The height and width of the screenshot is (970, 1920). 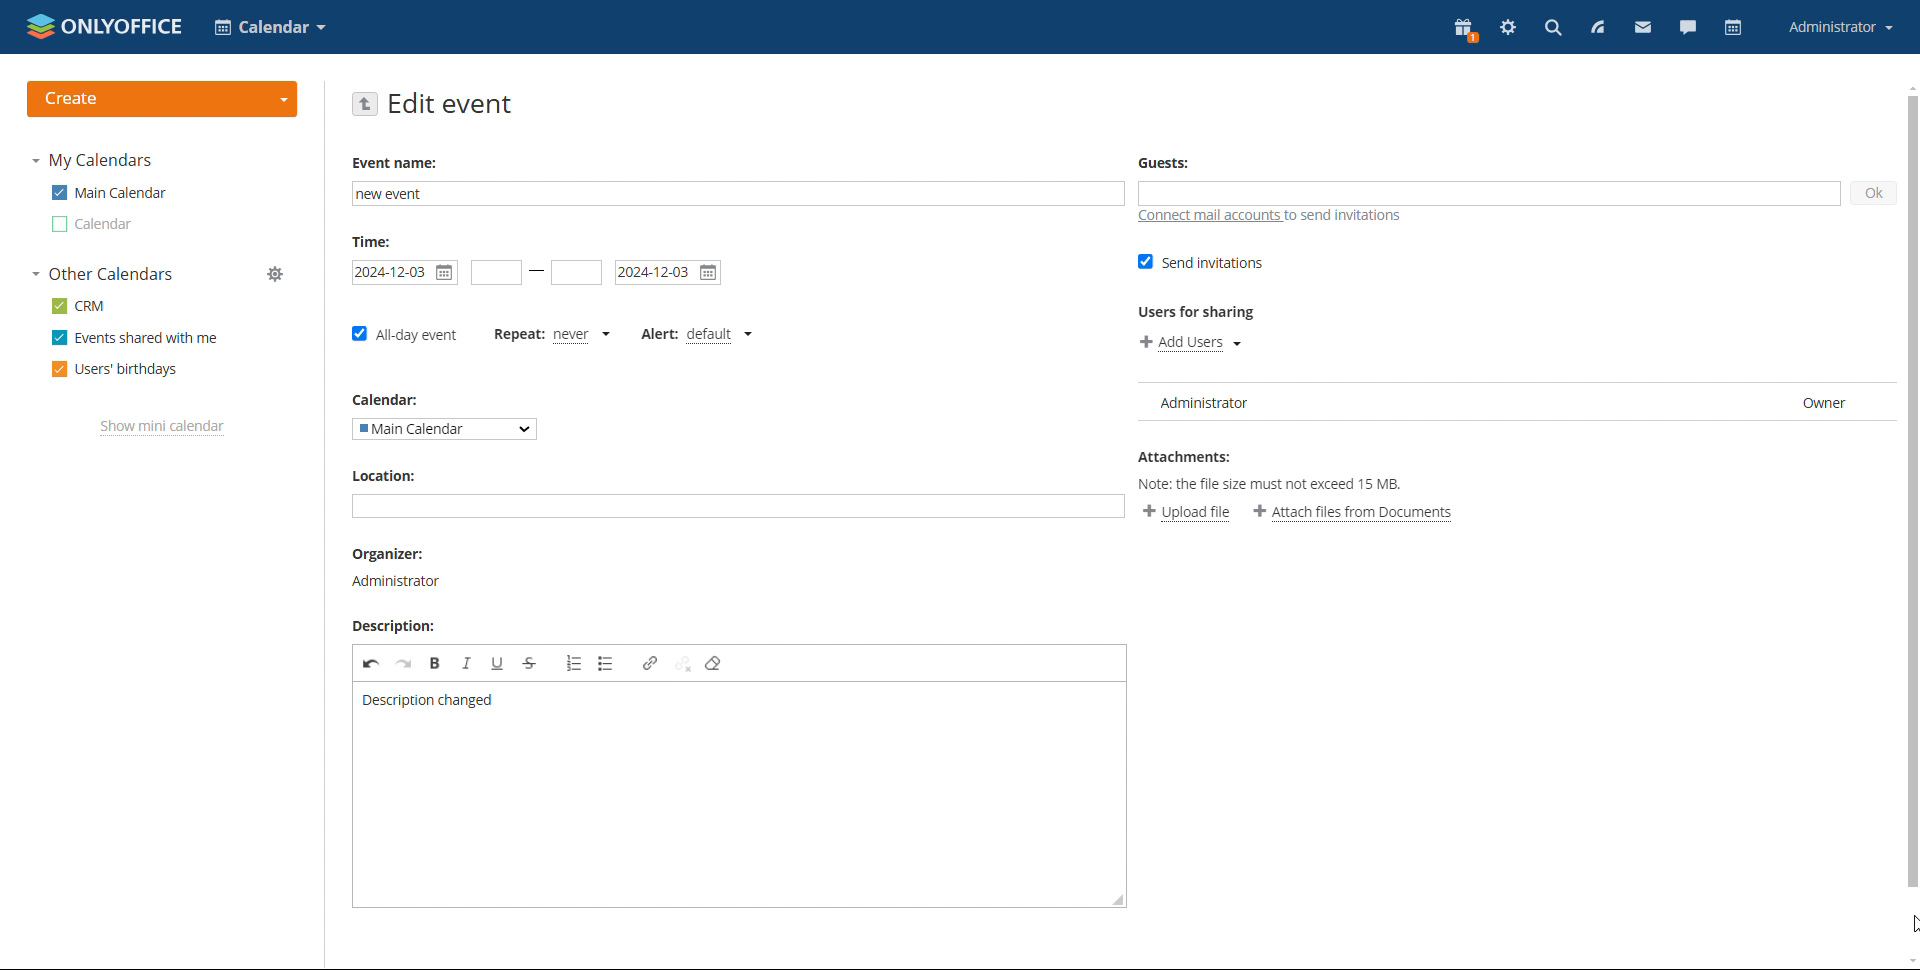 I want to click on undo, so click(x=371, y=664).